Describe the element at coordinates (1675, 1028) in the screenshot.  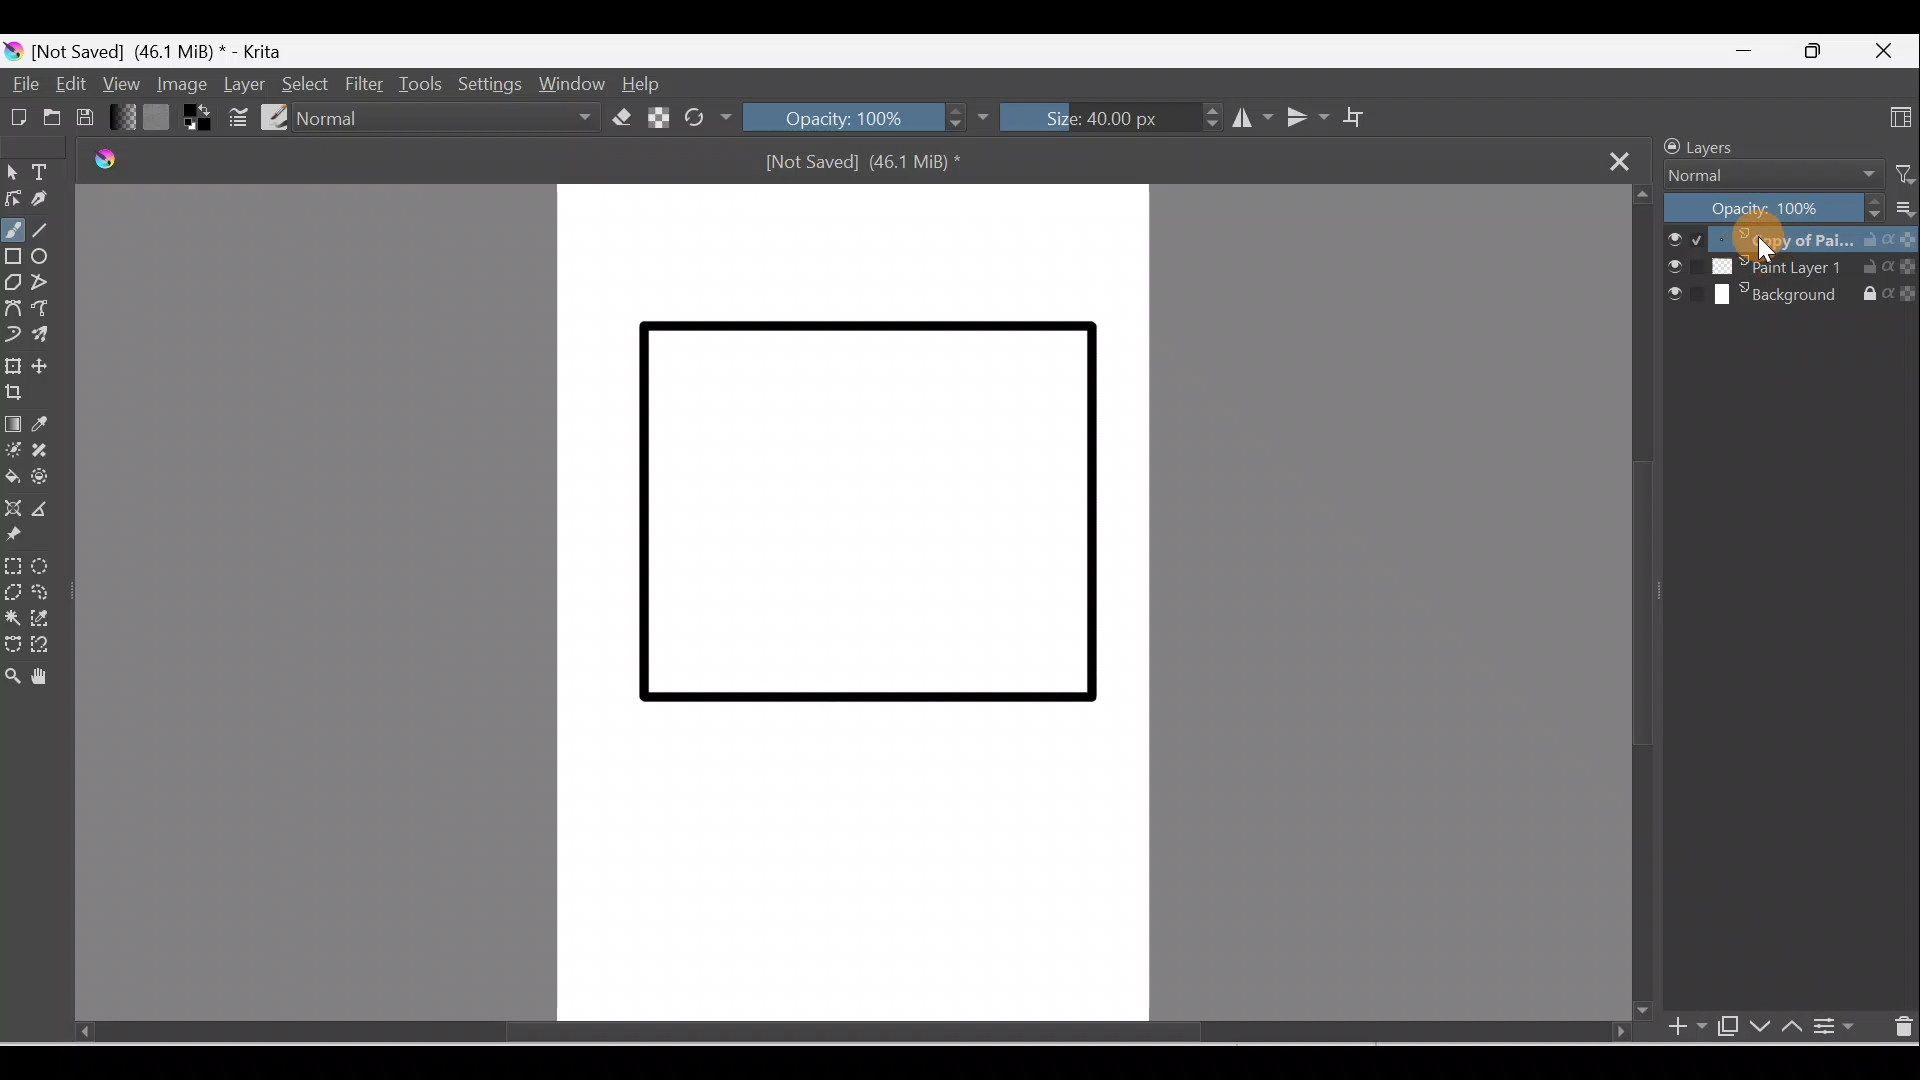
I see `Add layer` at that location.